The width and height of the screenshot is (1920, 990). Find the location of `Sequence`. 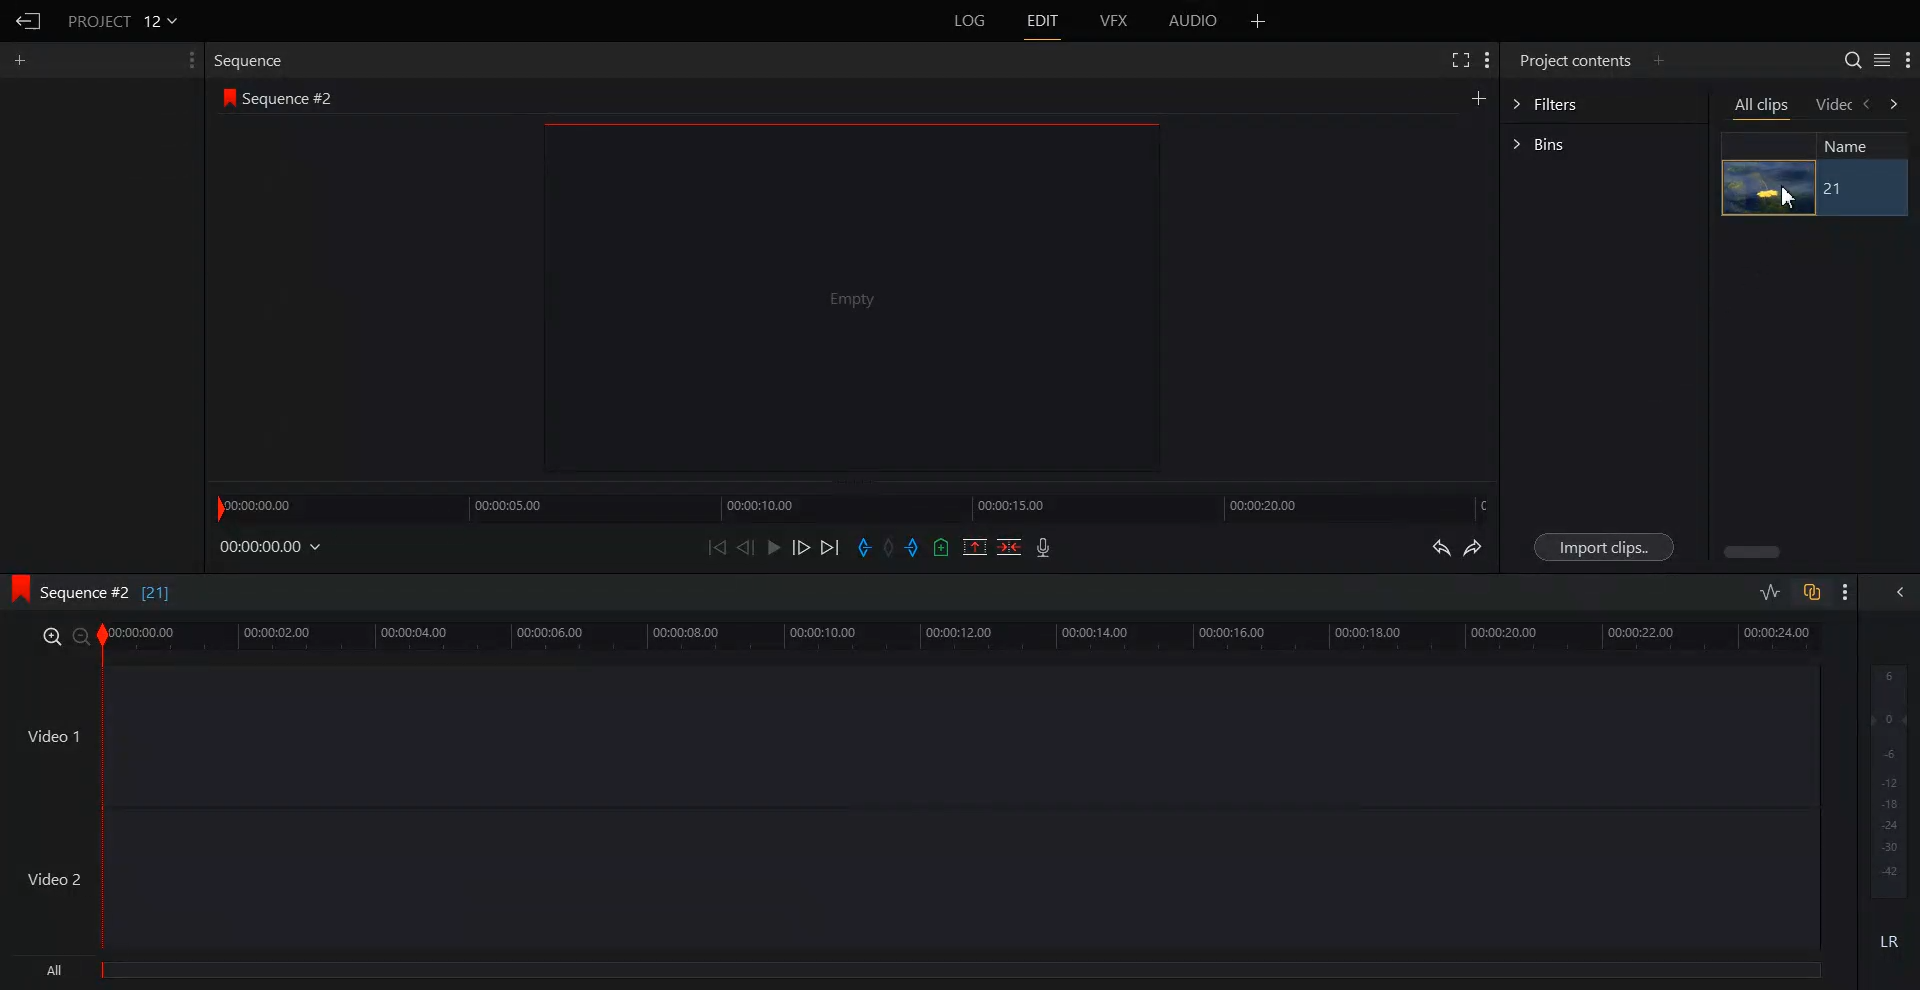

Sequence is located at coordinates (254, 61).